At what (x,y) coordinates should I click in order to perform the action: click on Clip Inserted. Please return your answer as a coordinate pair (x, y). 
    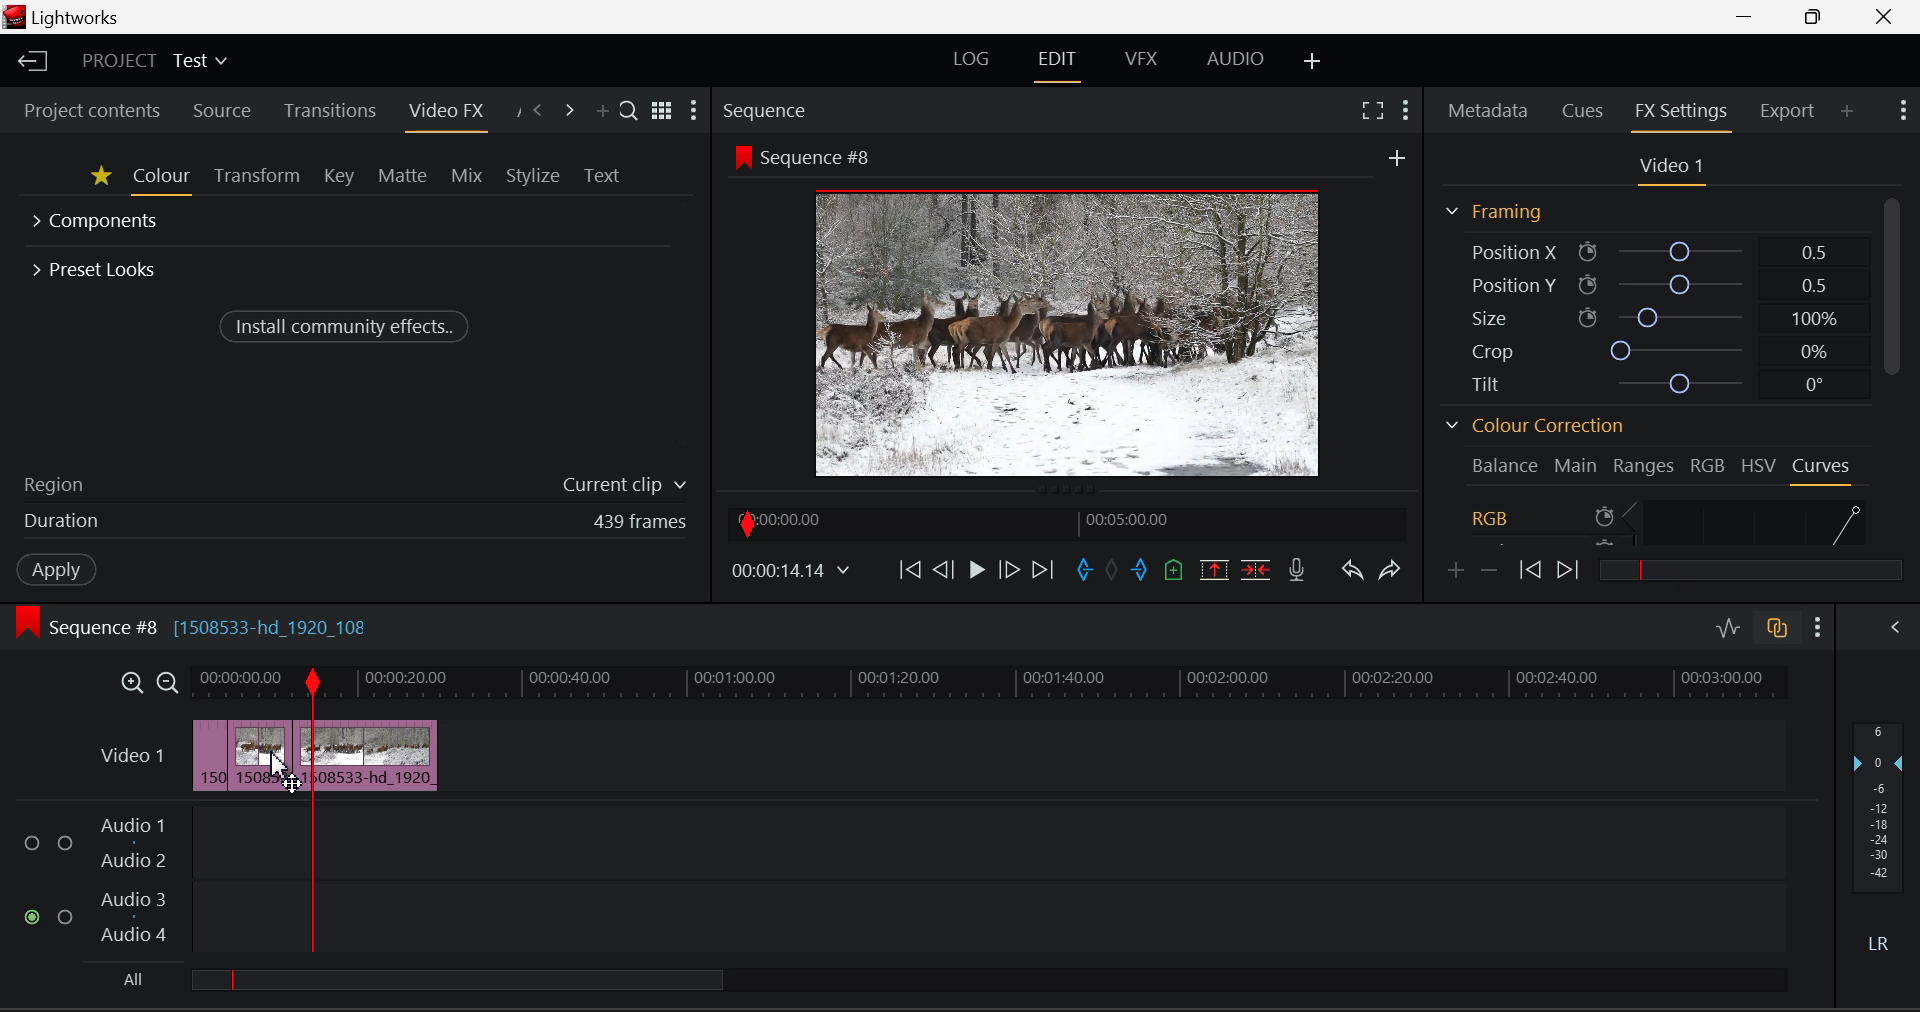
    Looking at the image, I should click on (312, 756).